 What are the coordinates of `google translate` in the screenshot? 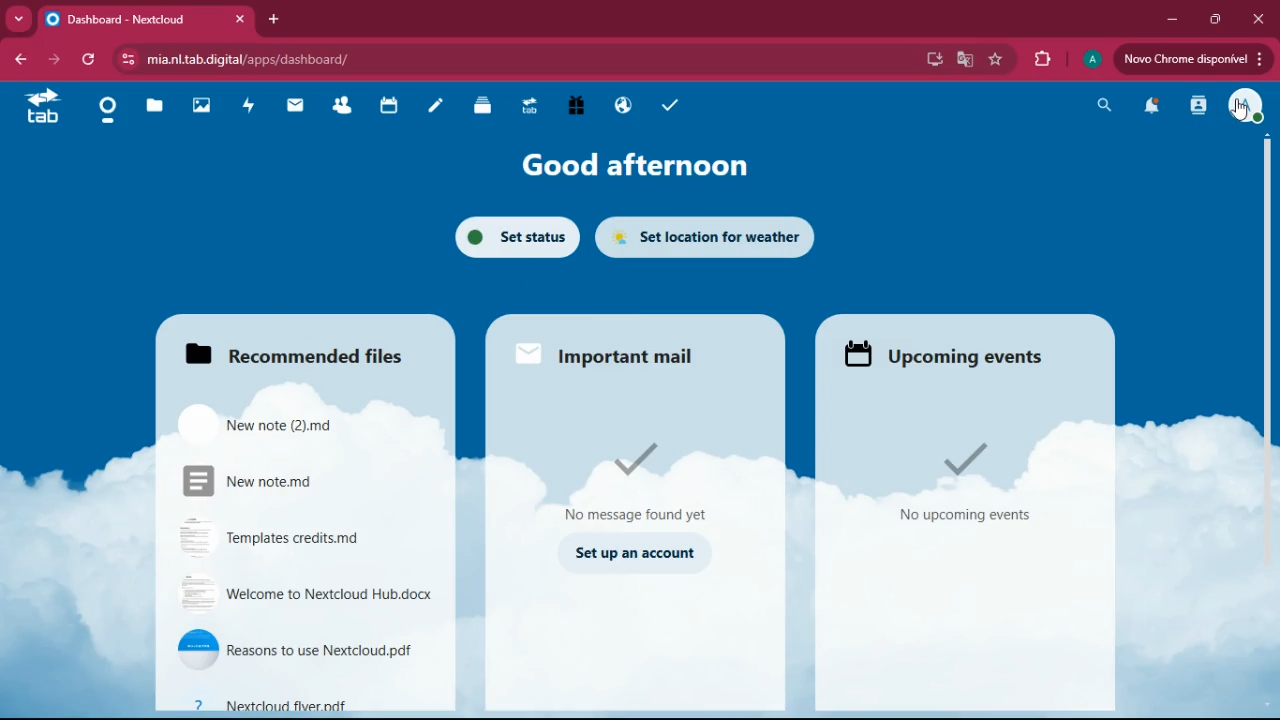 It's located at (962, 59).